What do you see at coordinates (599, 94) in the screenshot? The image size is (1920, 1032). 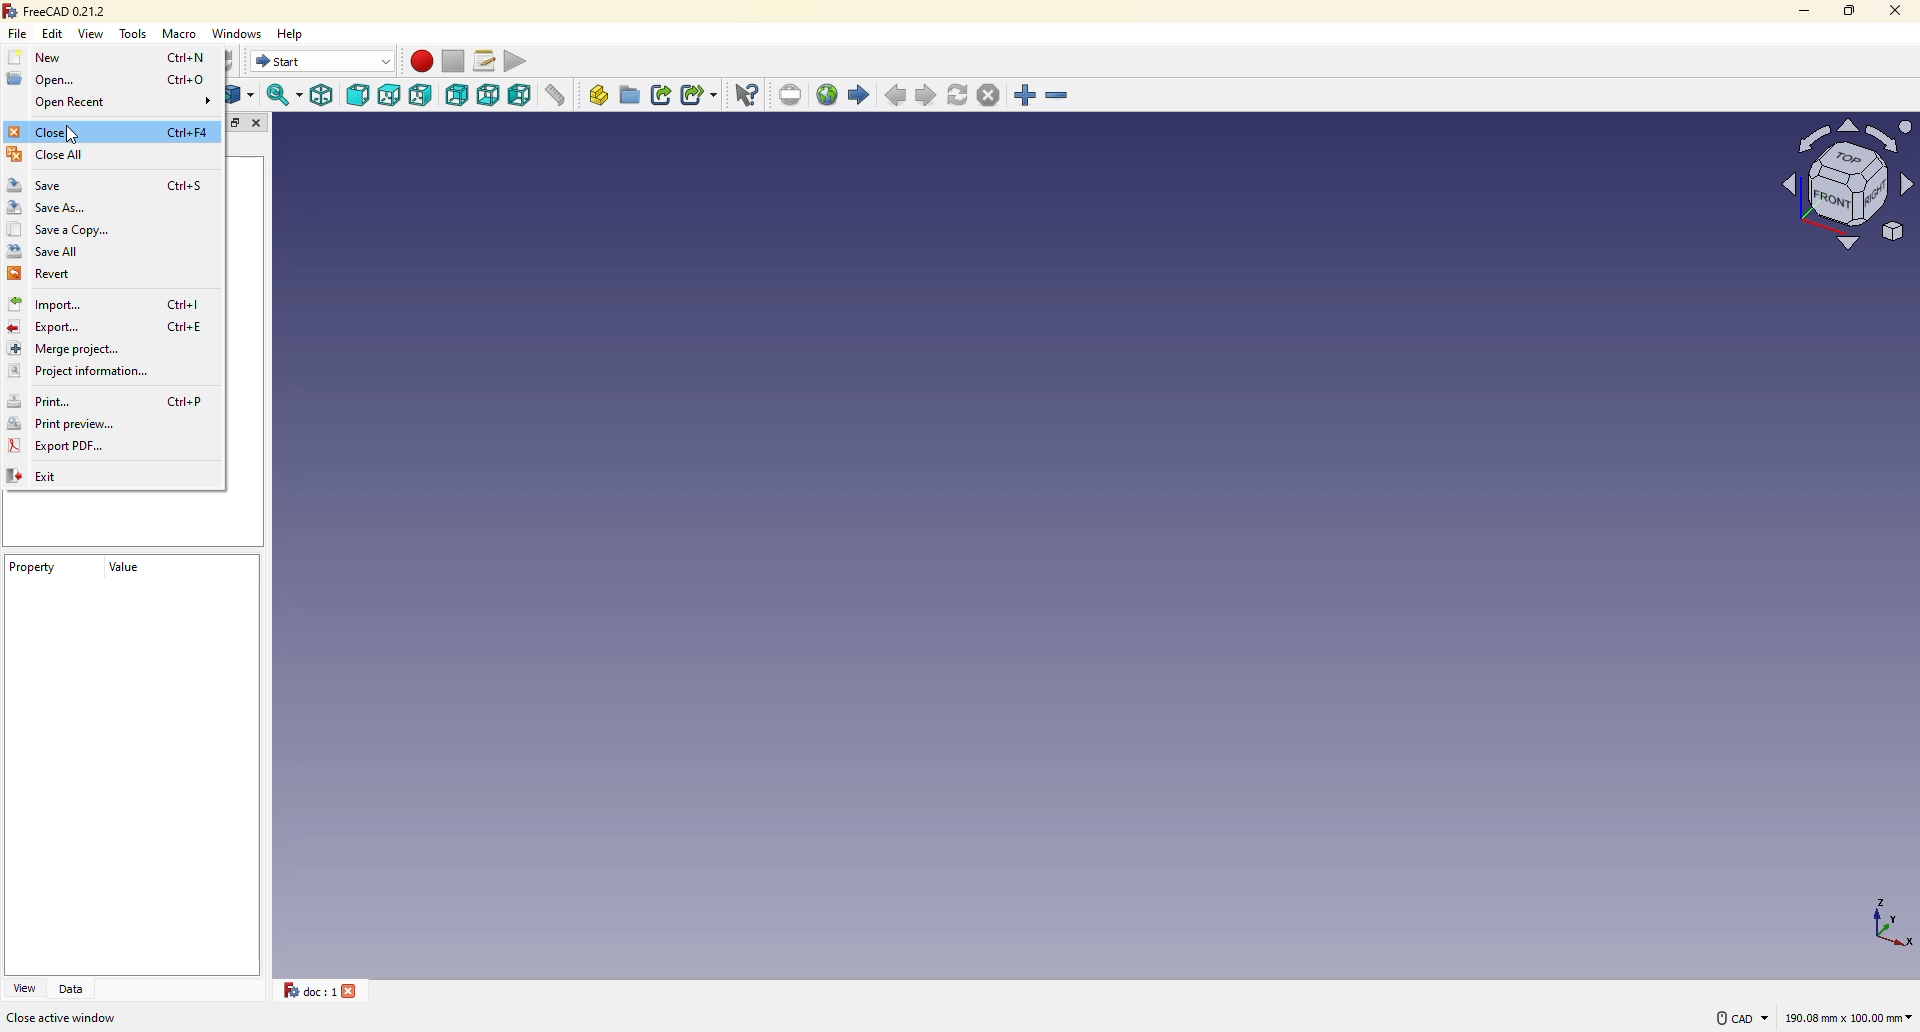 I see `create part` at bounding box center [599, 94].